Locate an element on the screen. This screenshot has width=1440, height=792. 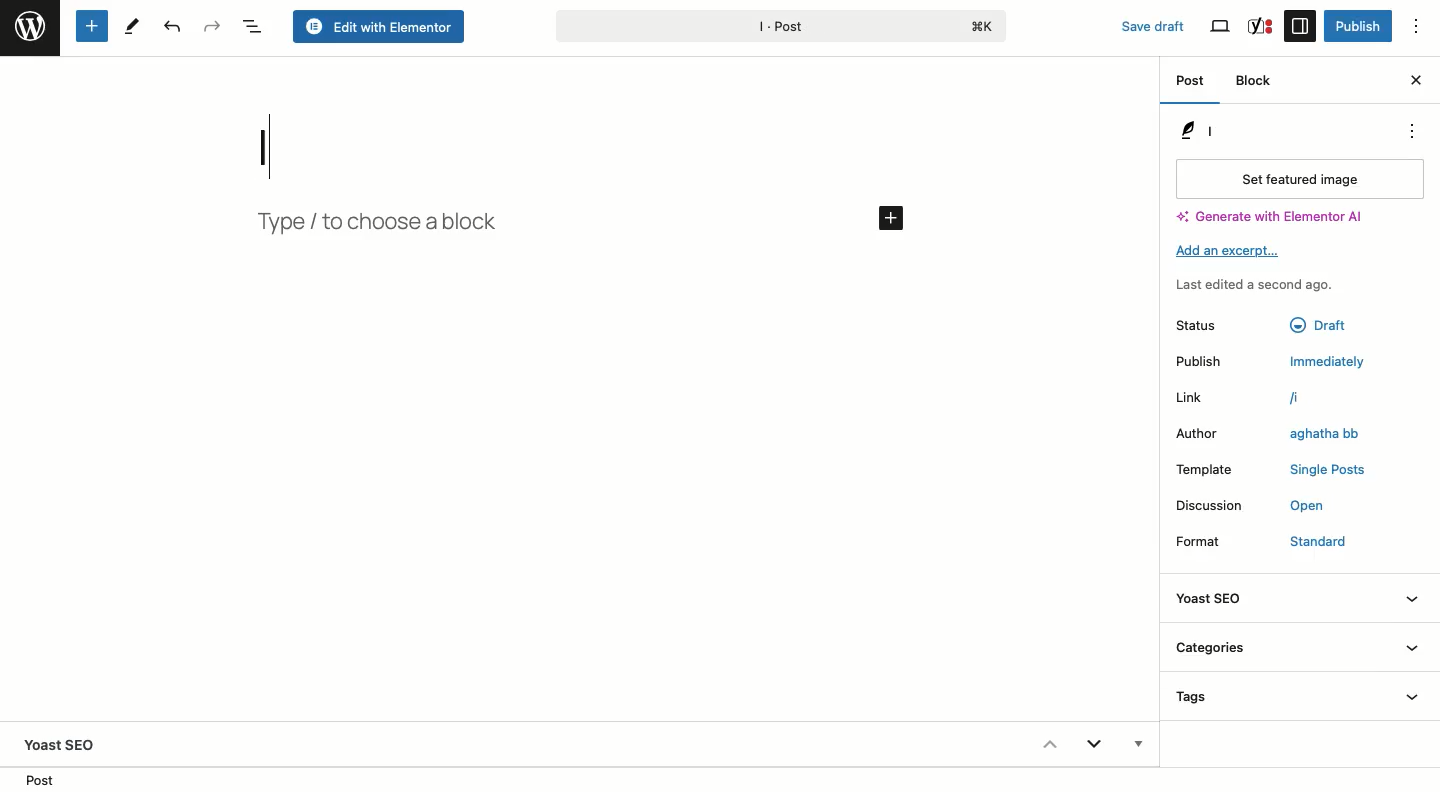
Open is located at coordinates (1304, 506).